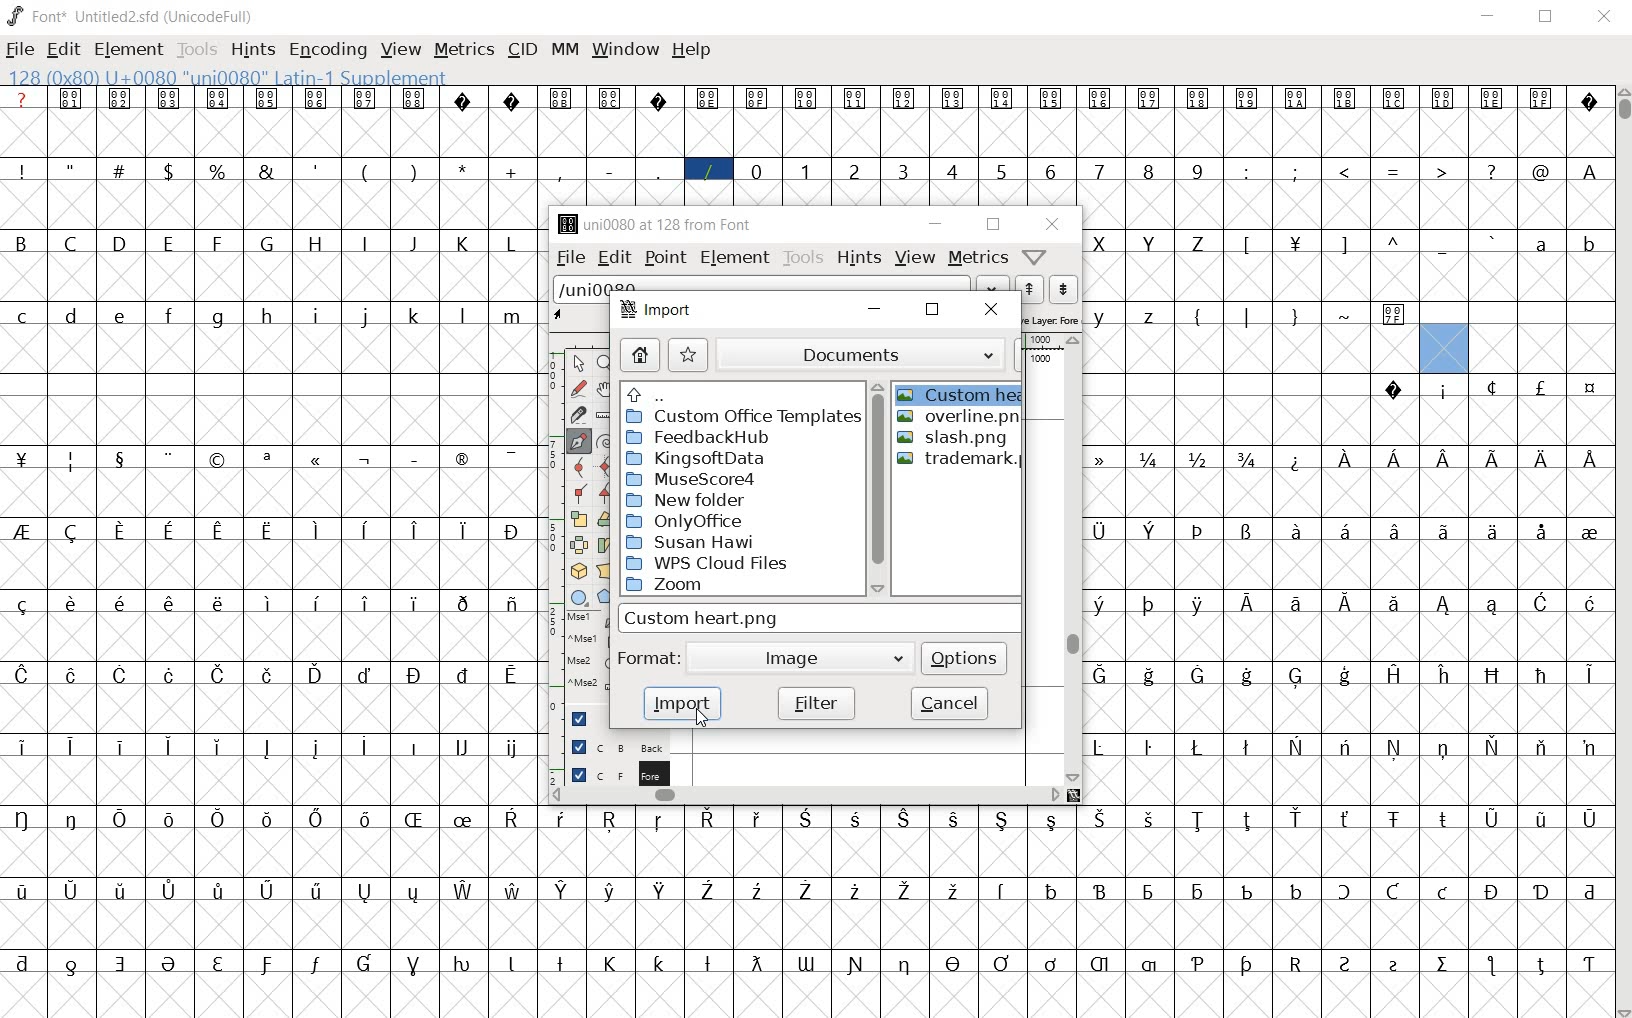 The image size is (1632, 1018). Describe the element at coordinates (267, 532) in the screenshot. I see `glyph` at that location.